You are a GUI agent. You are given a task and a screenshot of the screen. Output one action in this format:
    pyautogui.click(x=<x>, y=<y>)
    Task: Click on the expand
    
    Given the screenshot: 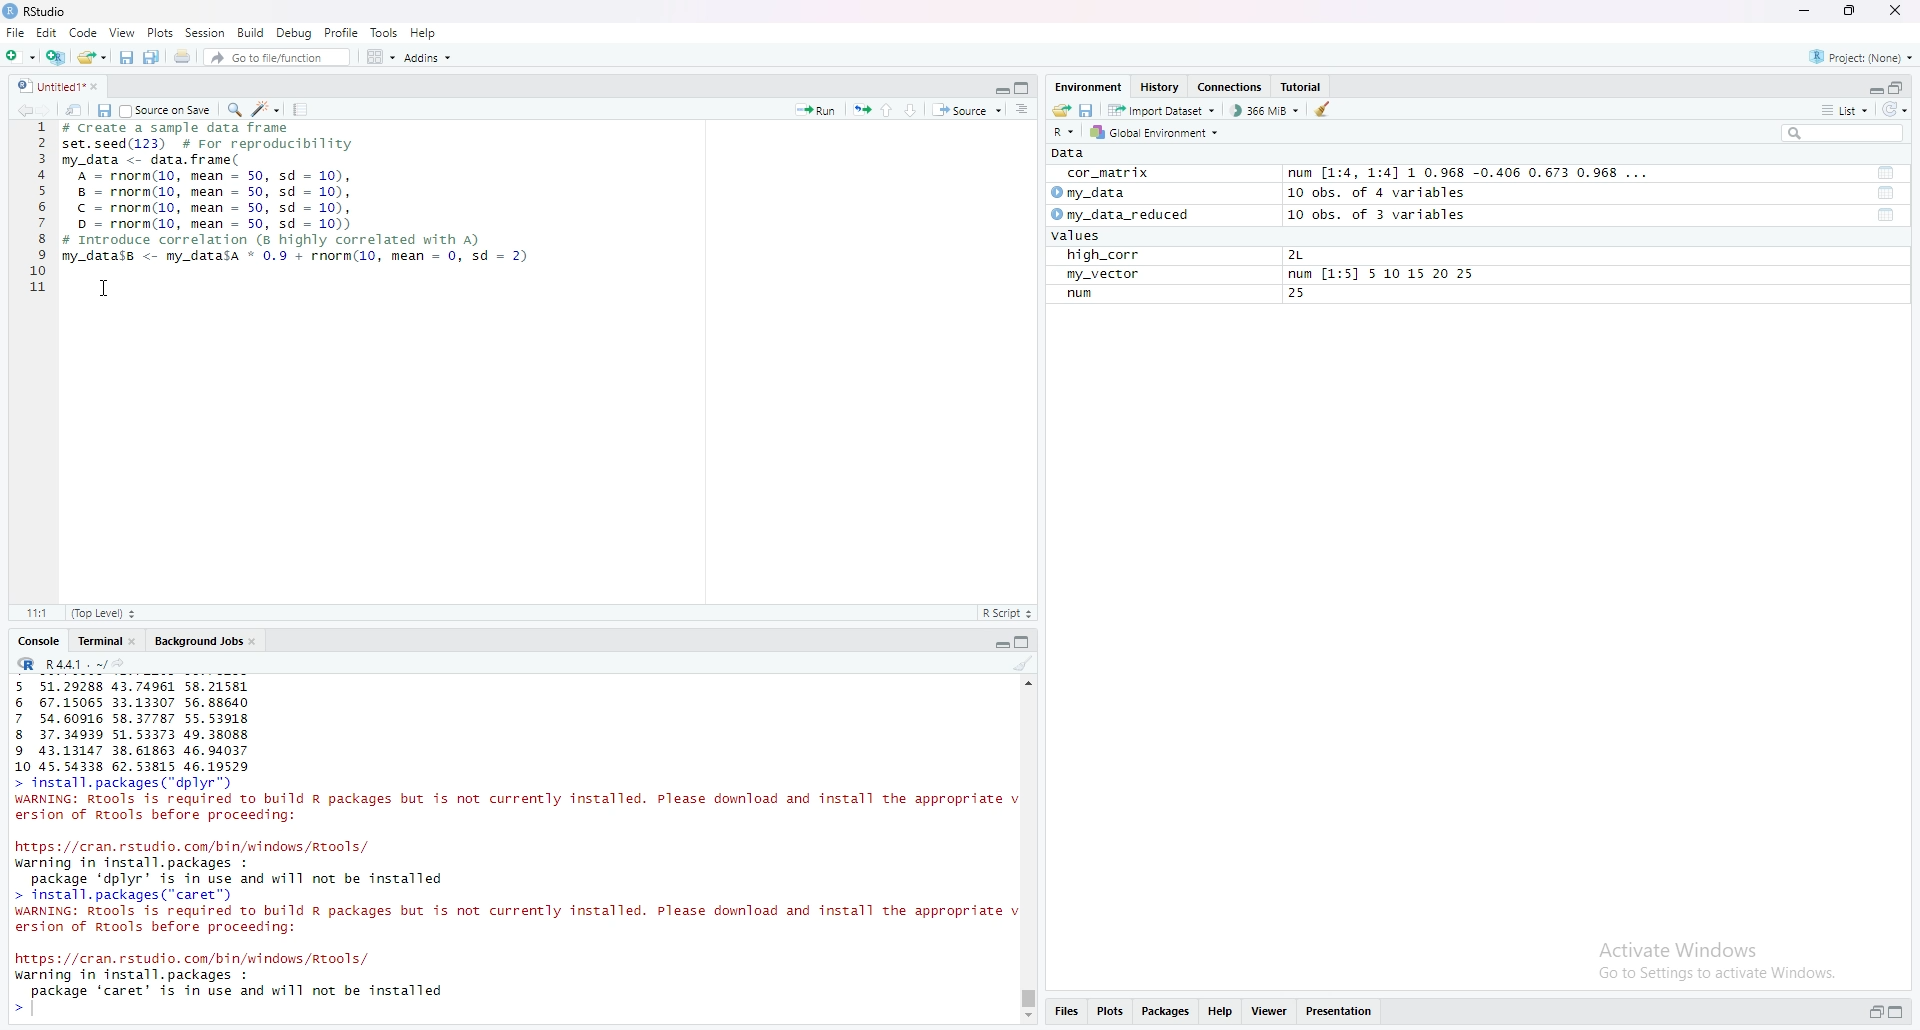 What is the action you would take?
    pyautogui.click(x=1896, y=1012)
    